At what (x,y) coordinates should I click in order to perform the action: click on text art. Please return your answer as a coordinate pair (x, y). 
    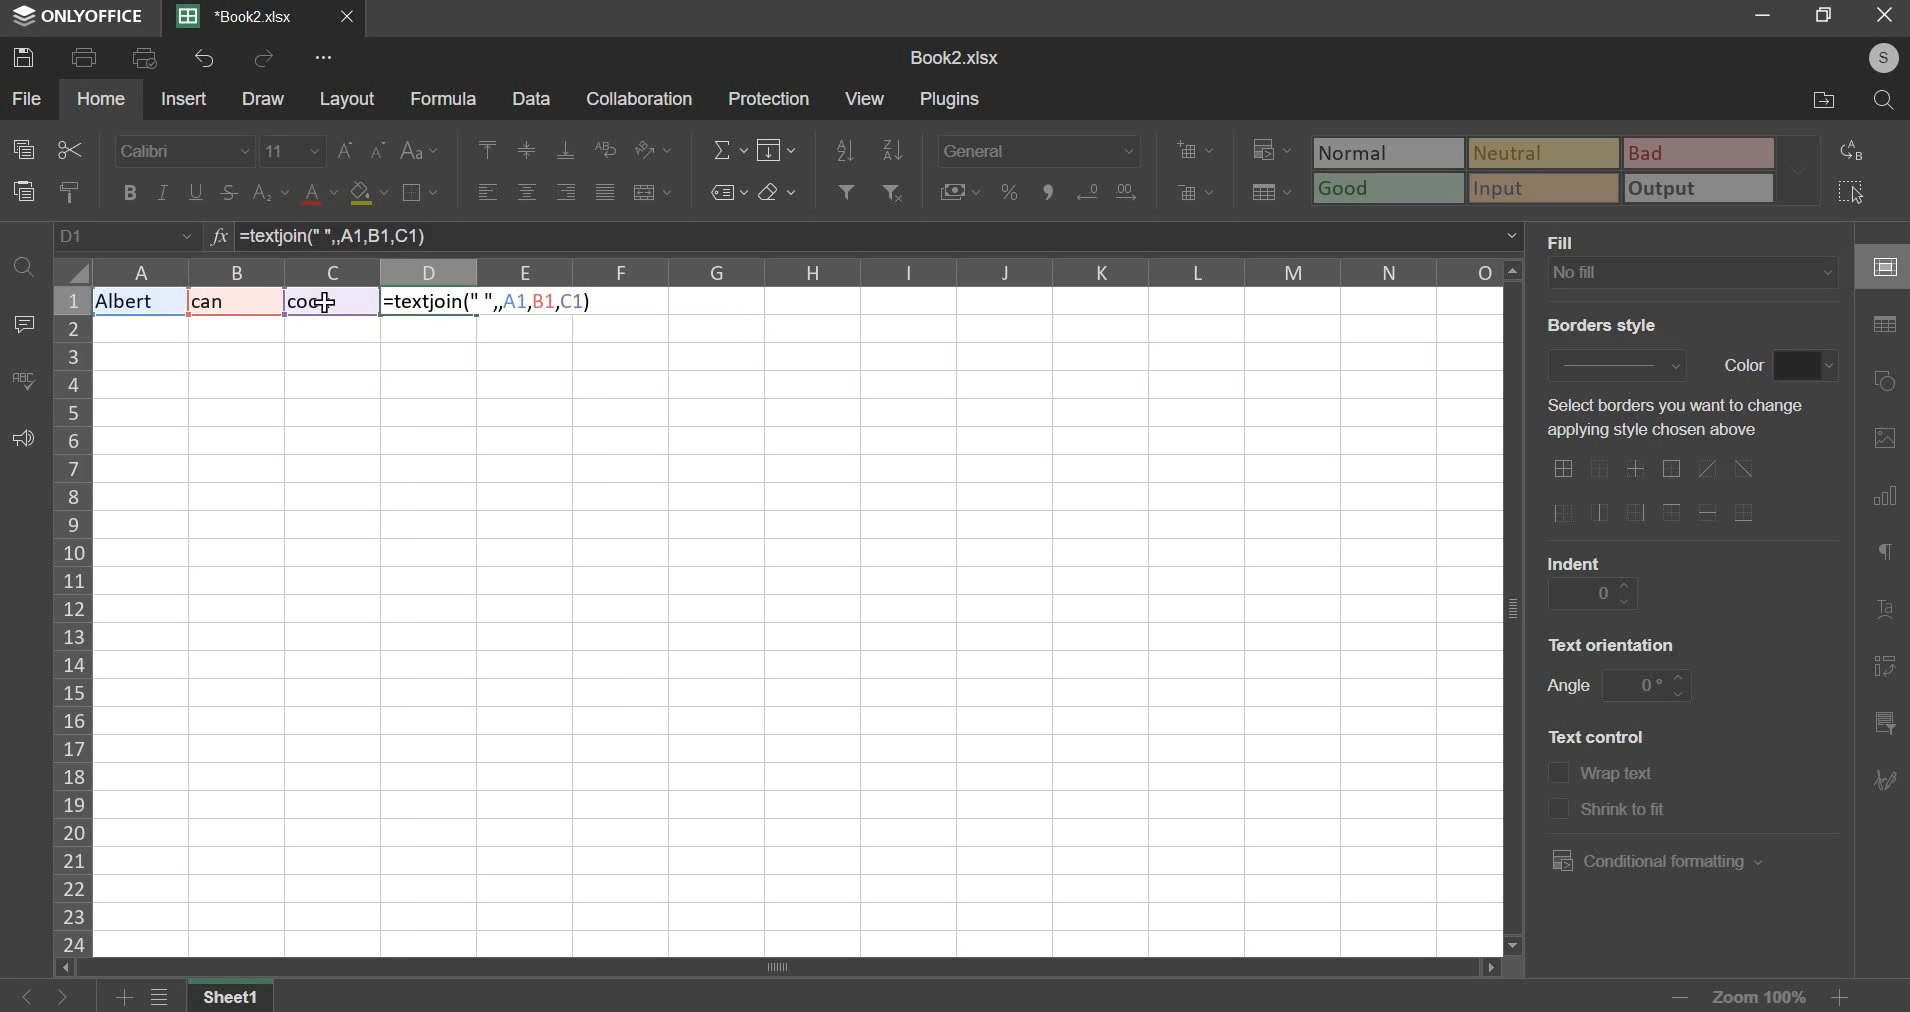
    Looking at the image, I should click on (1885, 615).